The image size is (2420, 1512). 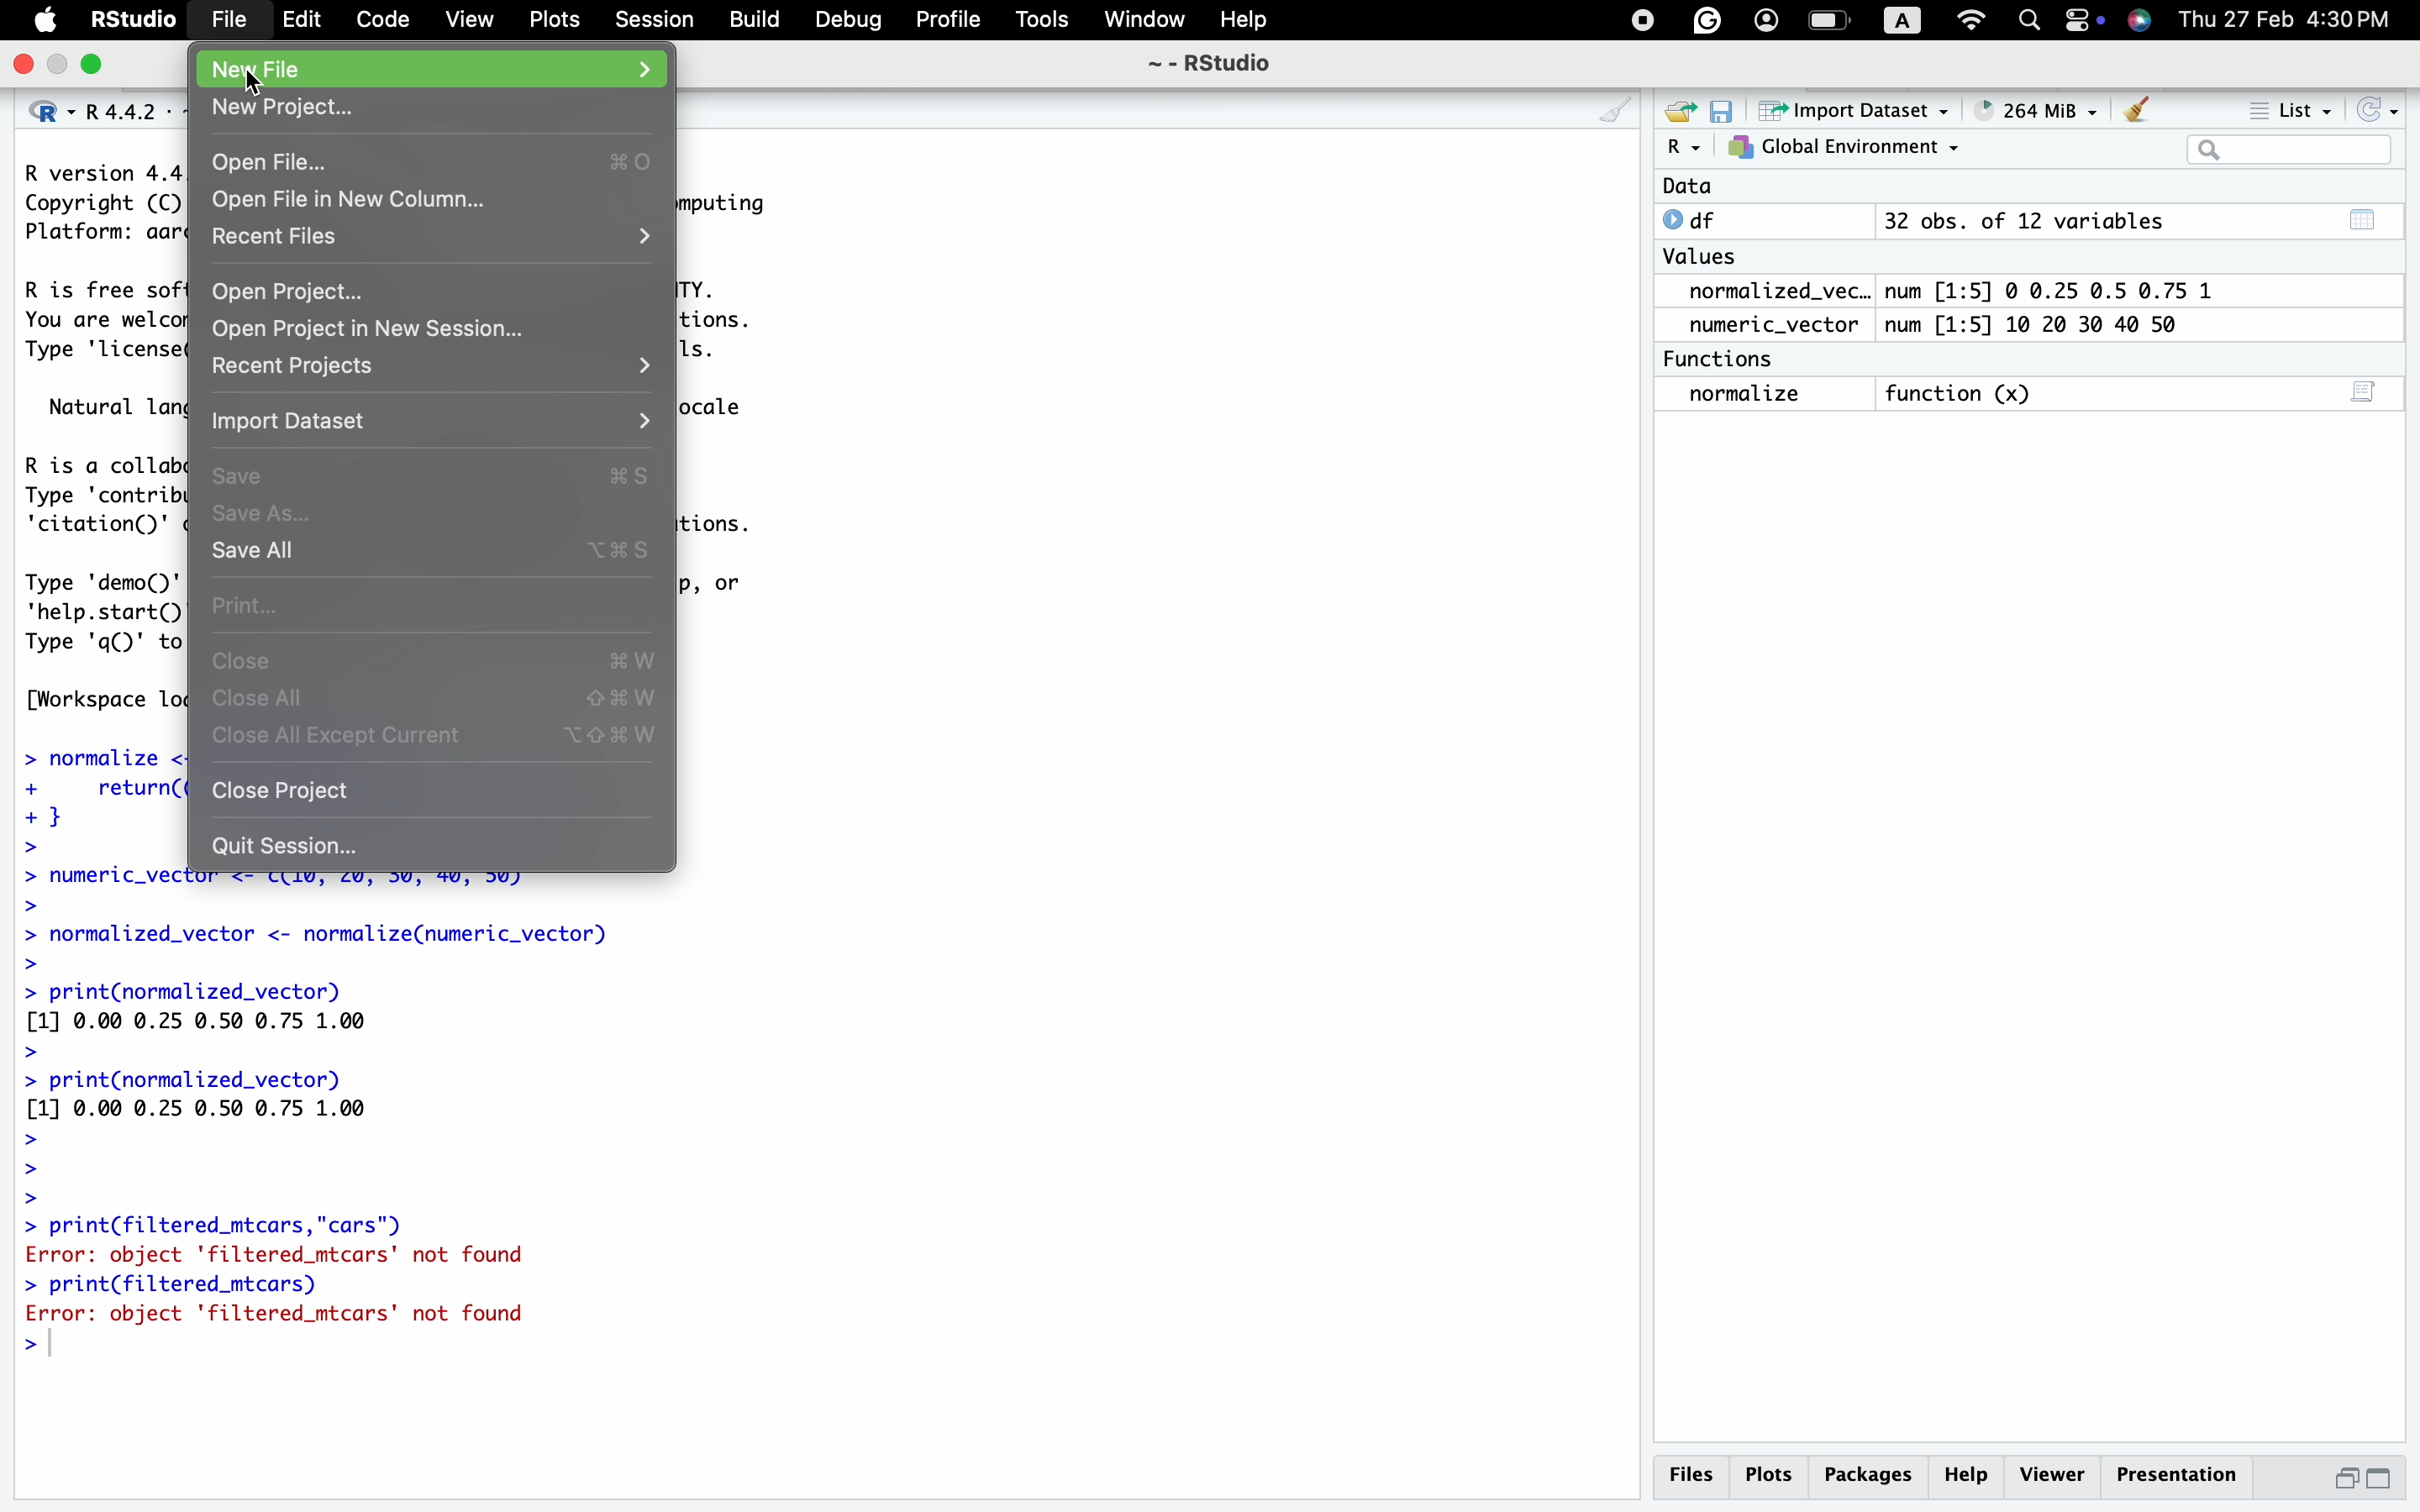 I want to click on num [1:5] 10 20 30 40 50, so click(x=2045, y=324).